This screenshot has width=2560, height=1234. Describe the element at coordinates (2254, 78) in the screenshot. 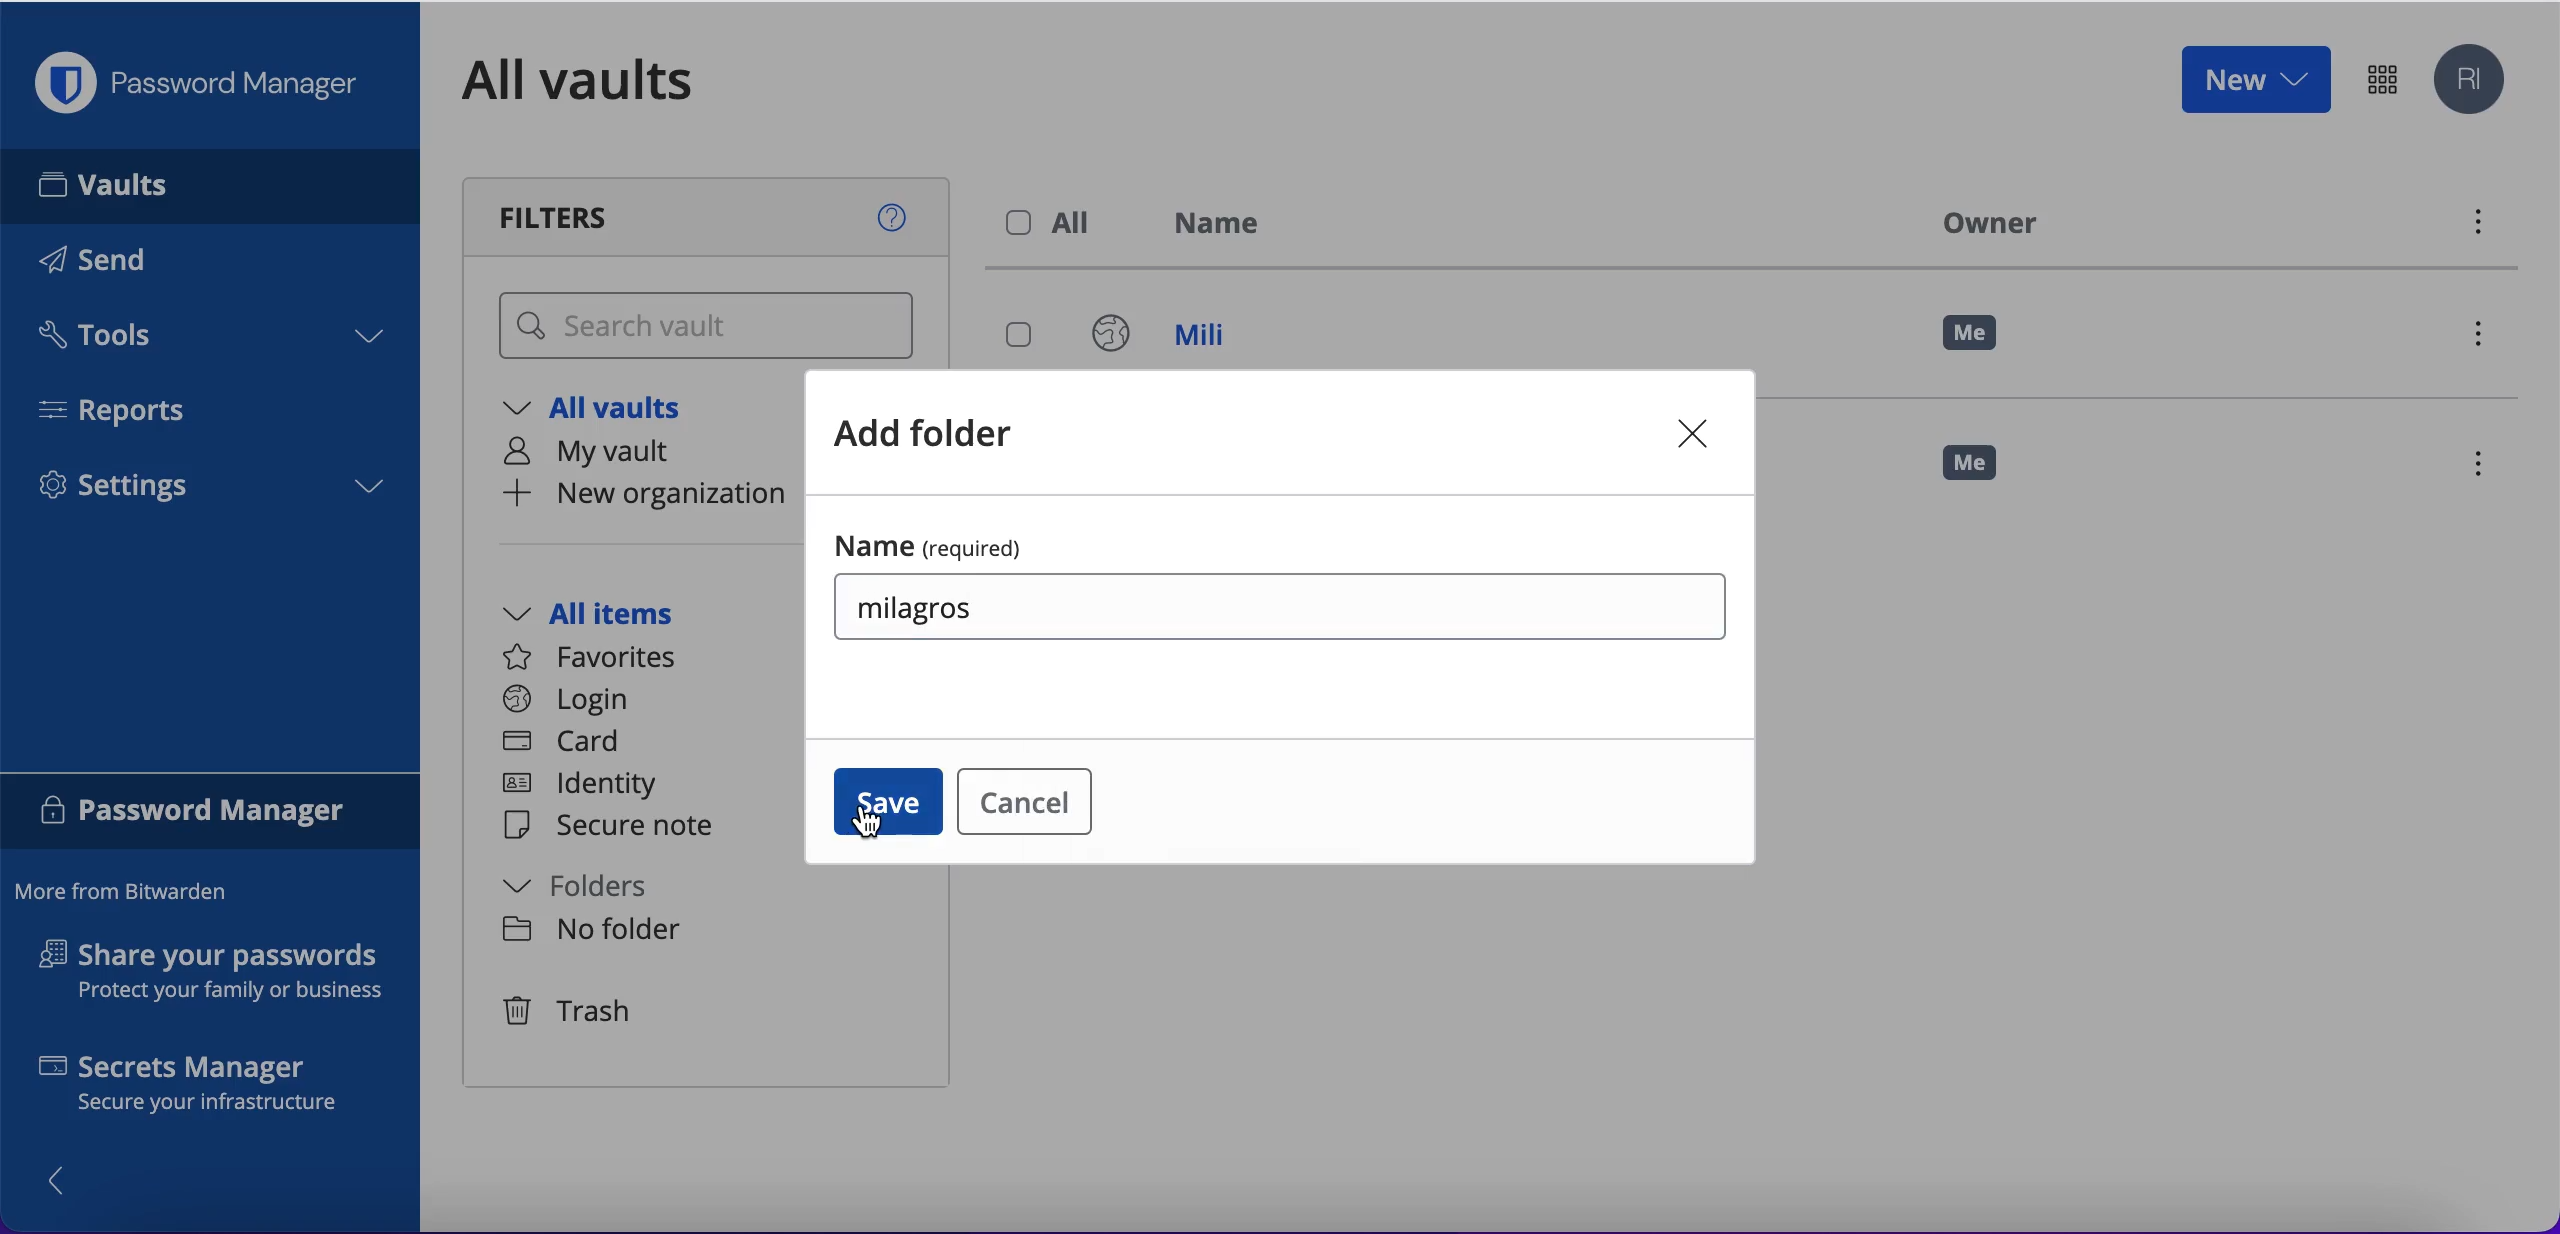

I see `new` at that location.